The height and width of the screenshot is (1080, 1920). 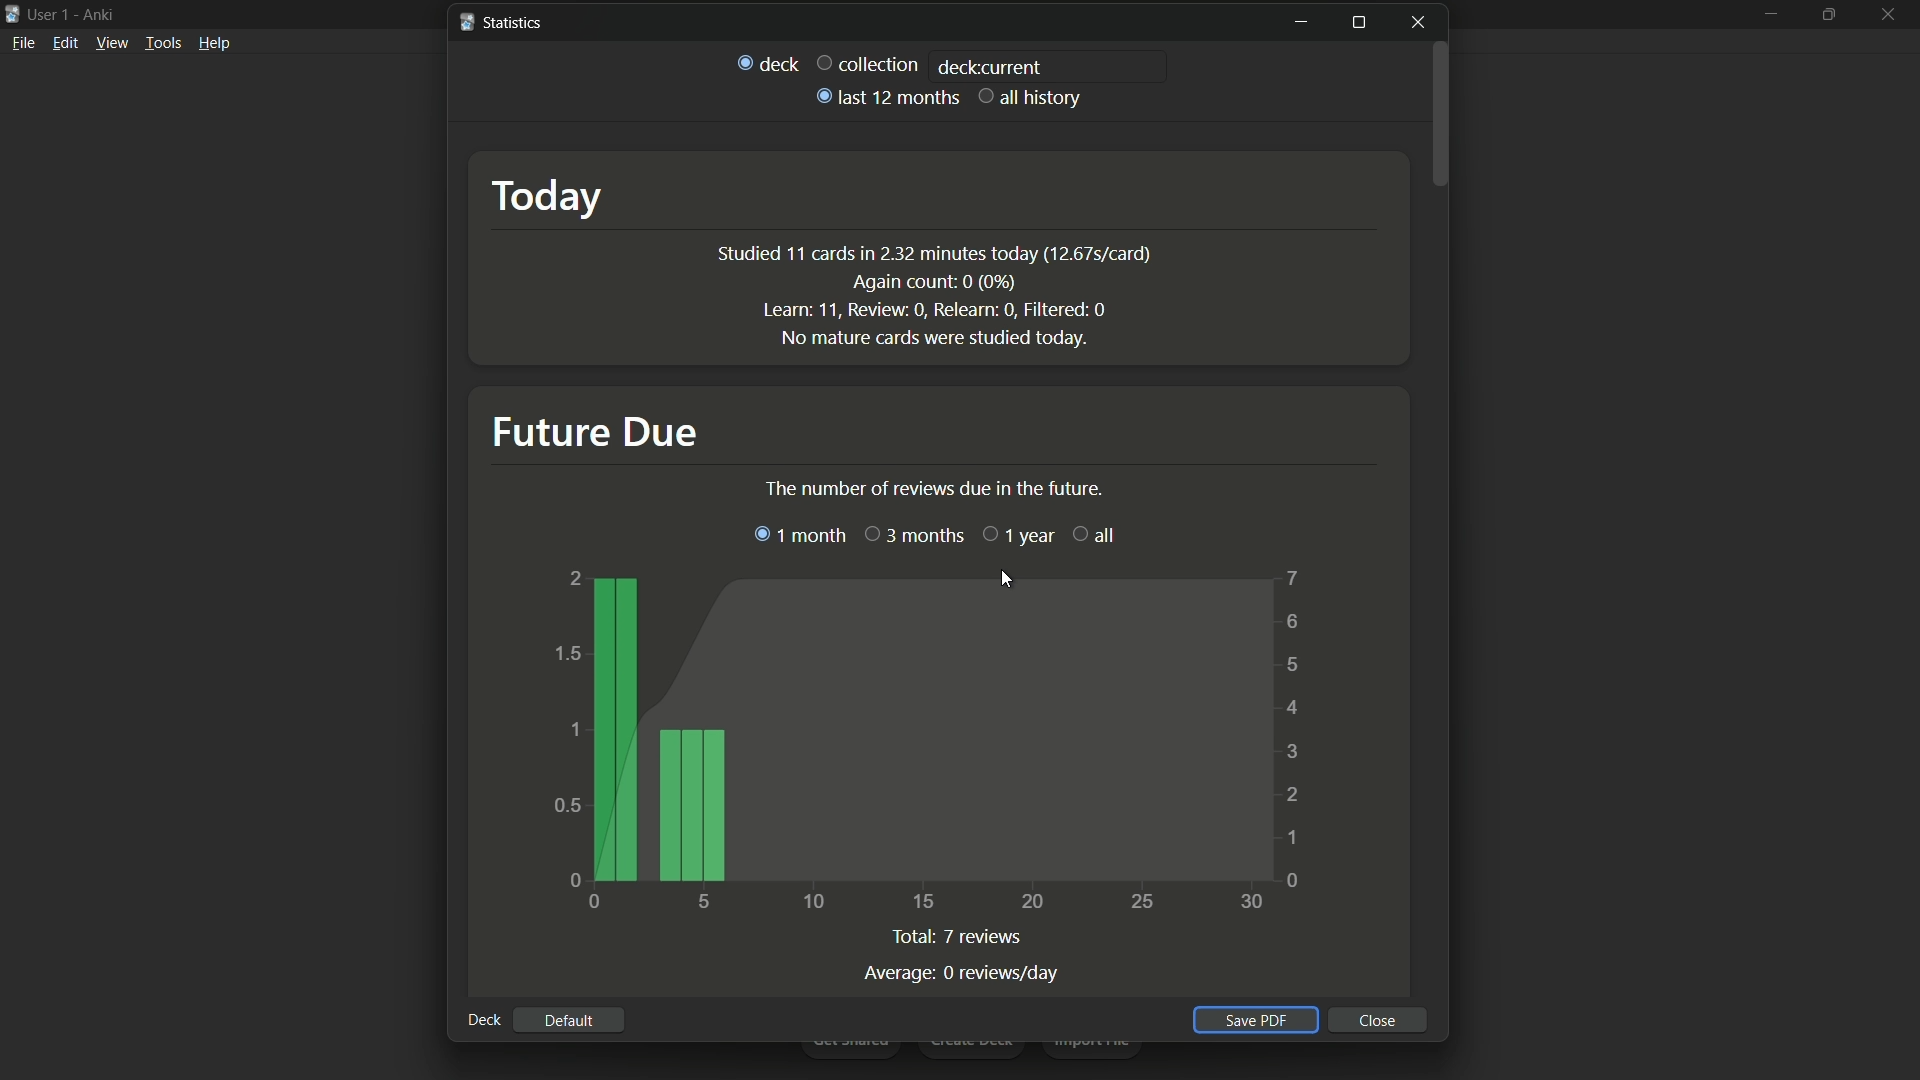 I want to click on last 12 months, so click(x=885, y=97).